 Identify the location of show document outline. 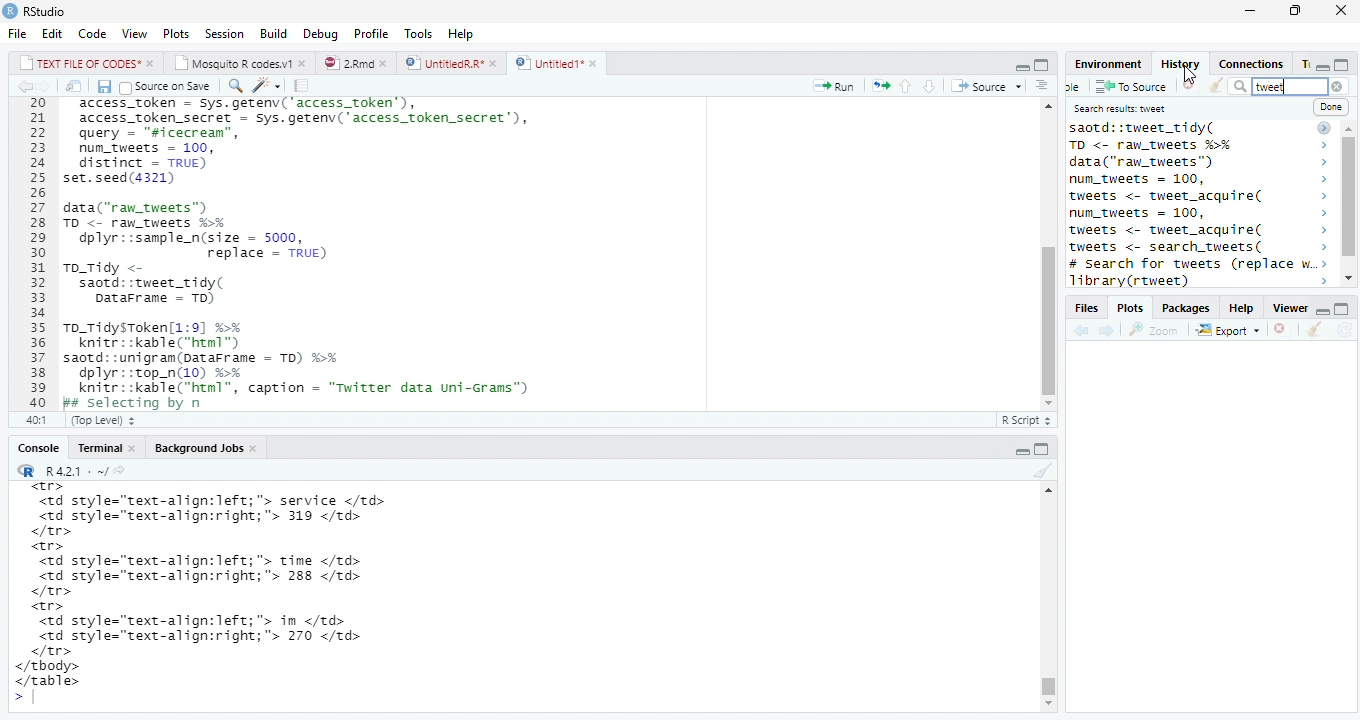
(1046, 84).